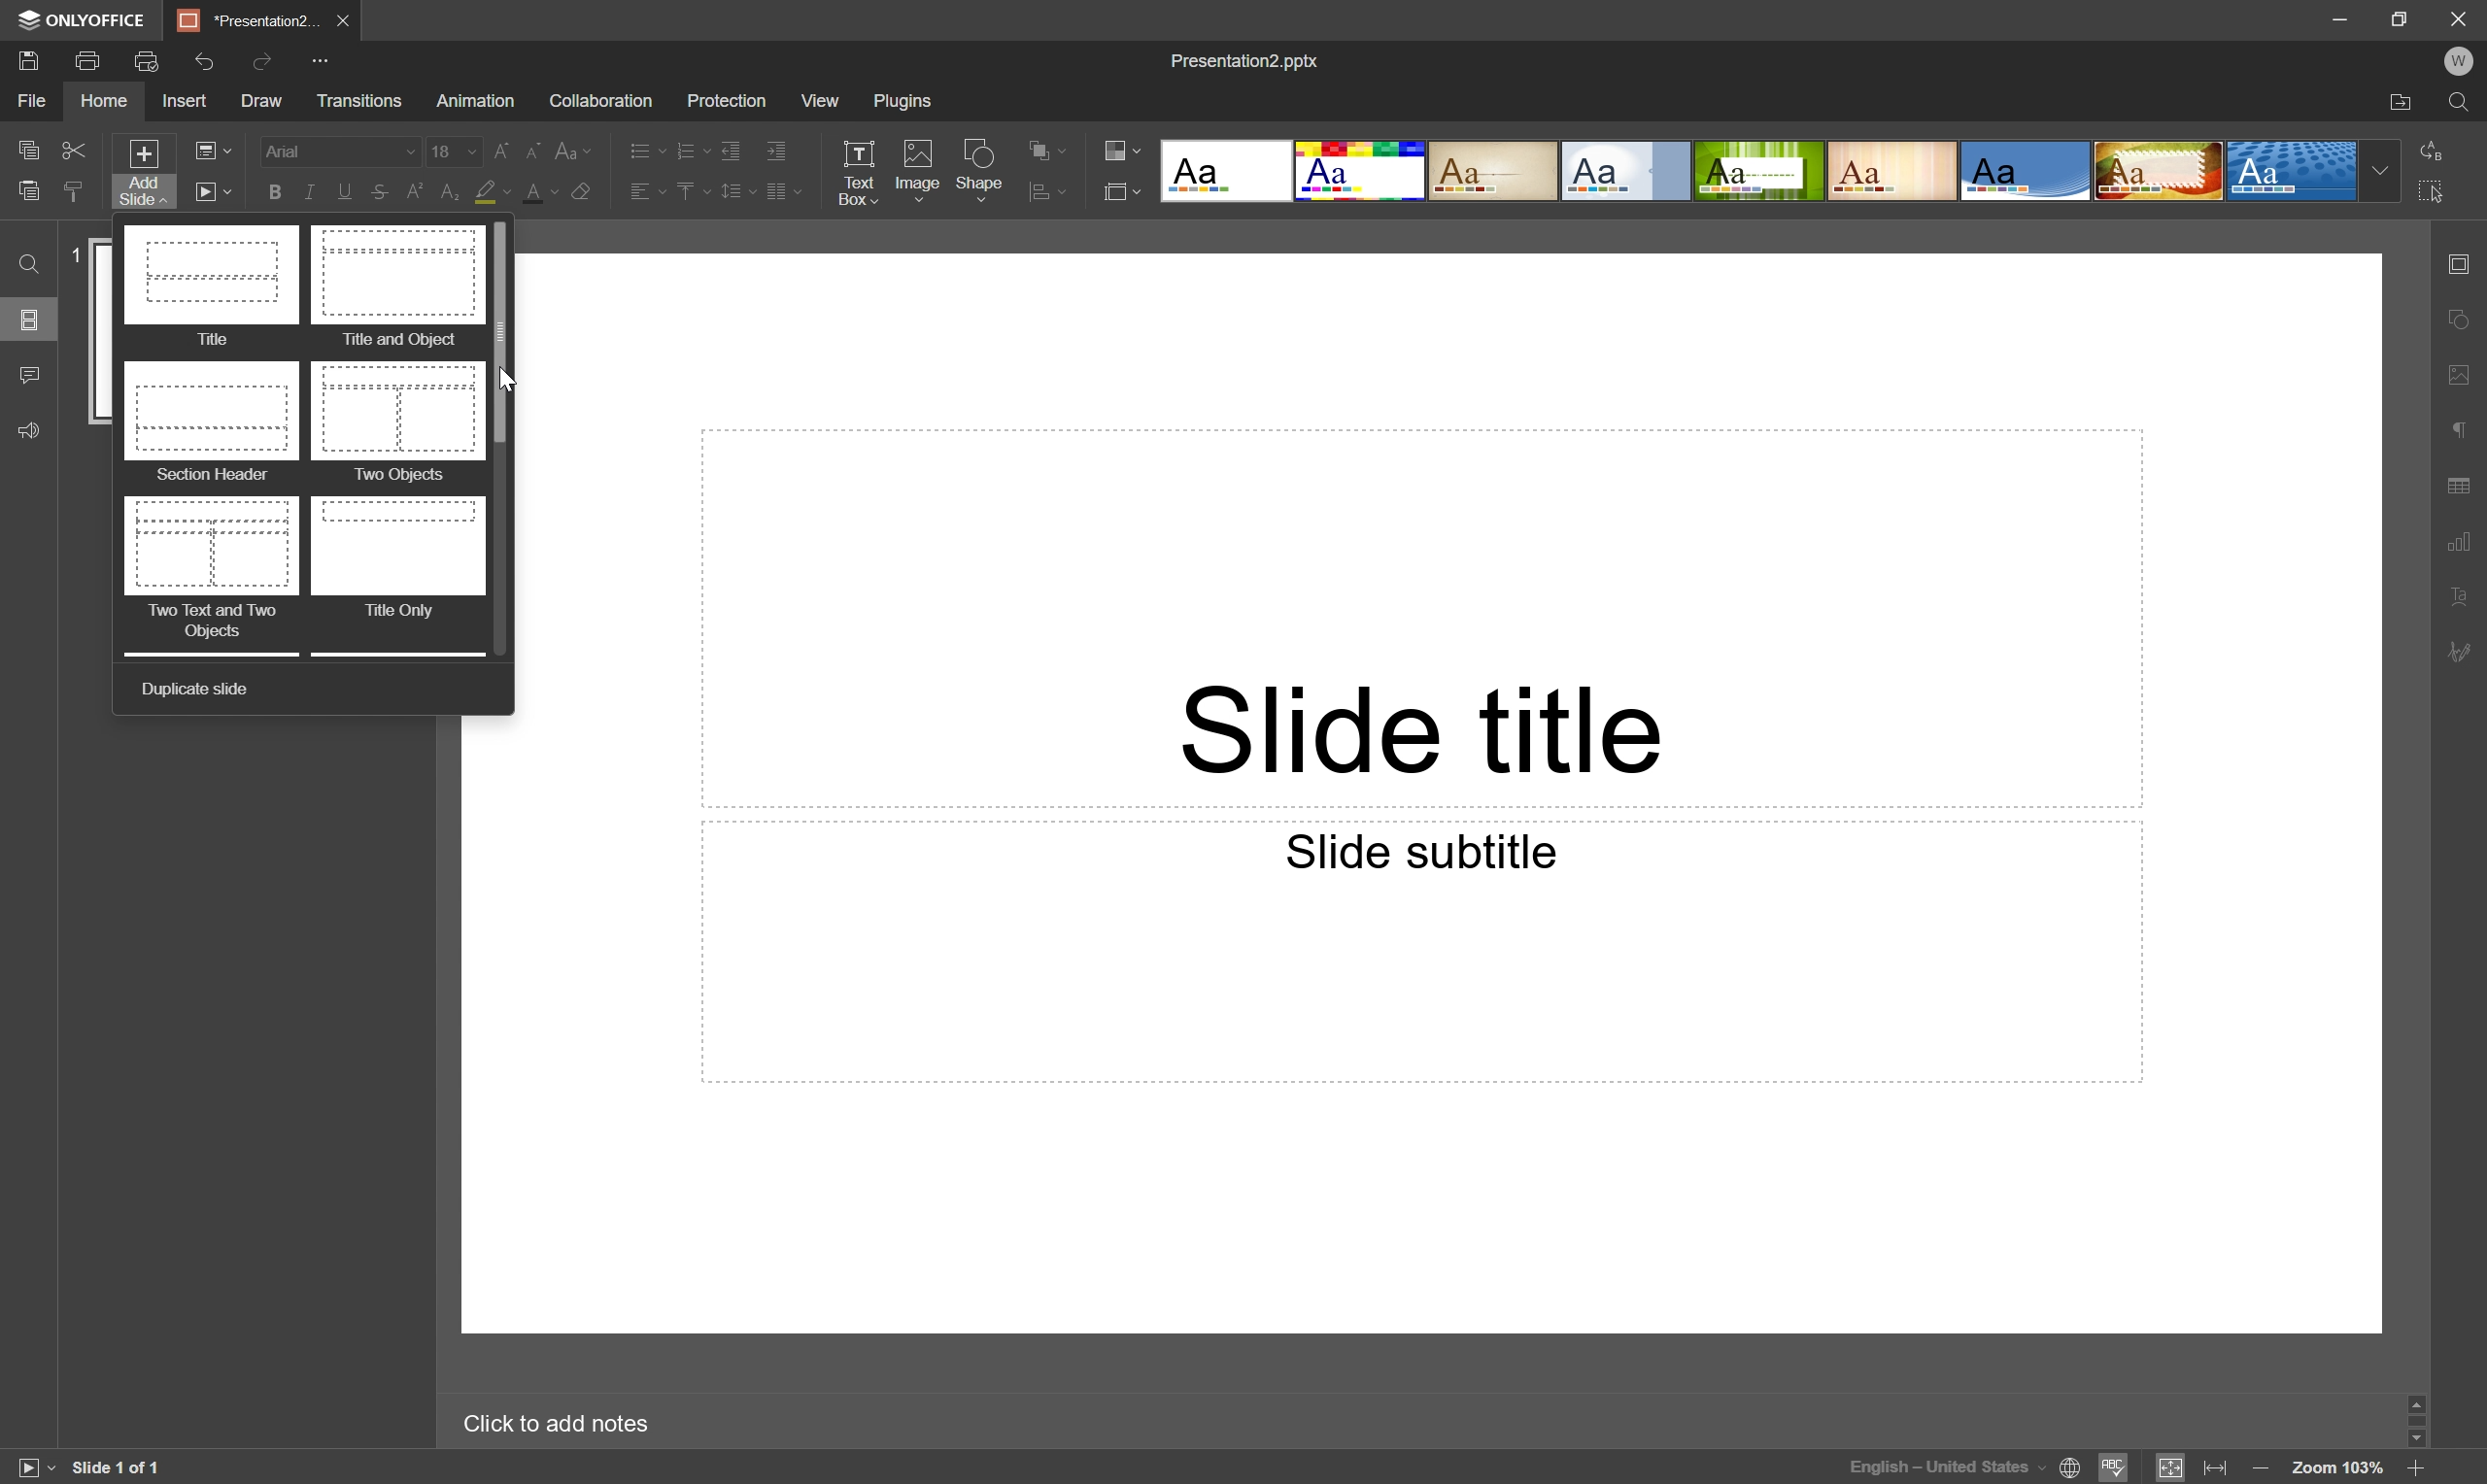  I want to click on cursor, so click(516, 381).